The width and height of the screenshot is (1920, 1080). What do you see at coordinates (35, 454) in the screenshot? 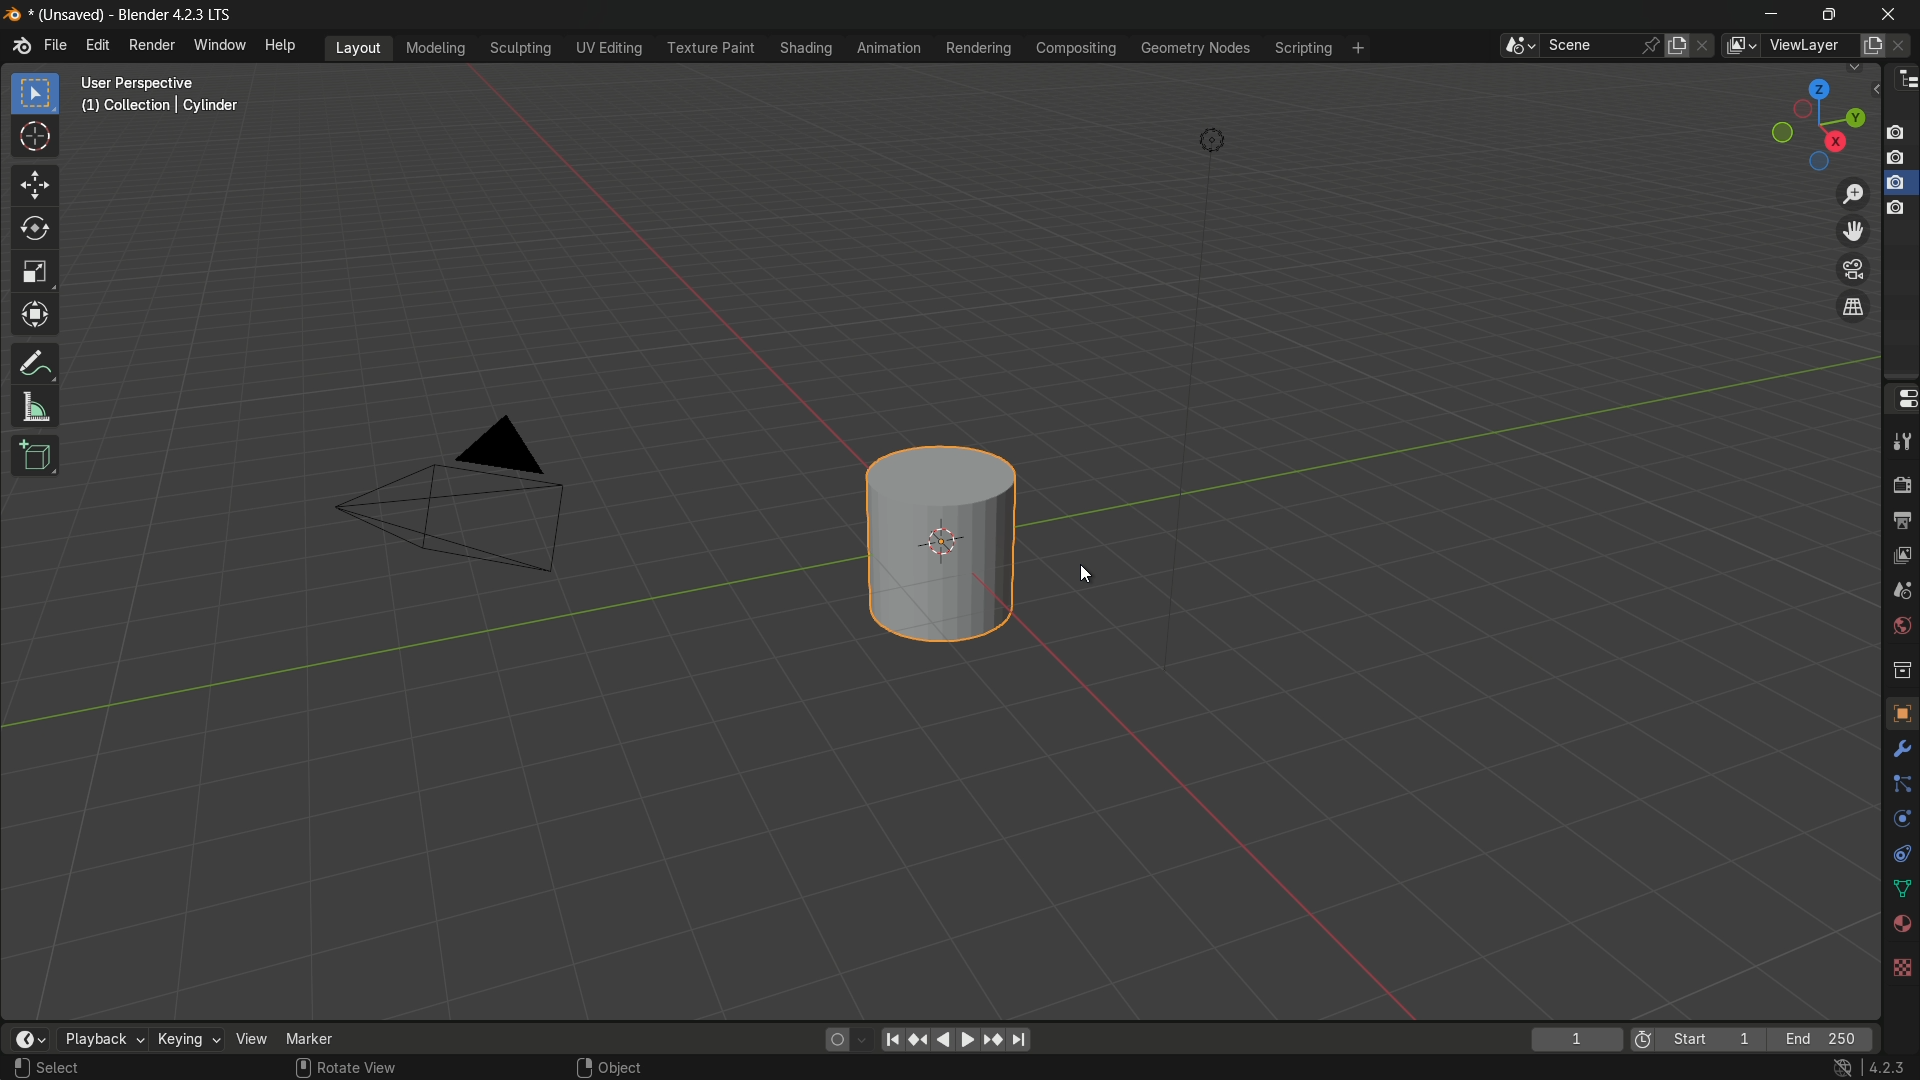
I see `add cube` at bounding box center [35, 454].